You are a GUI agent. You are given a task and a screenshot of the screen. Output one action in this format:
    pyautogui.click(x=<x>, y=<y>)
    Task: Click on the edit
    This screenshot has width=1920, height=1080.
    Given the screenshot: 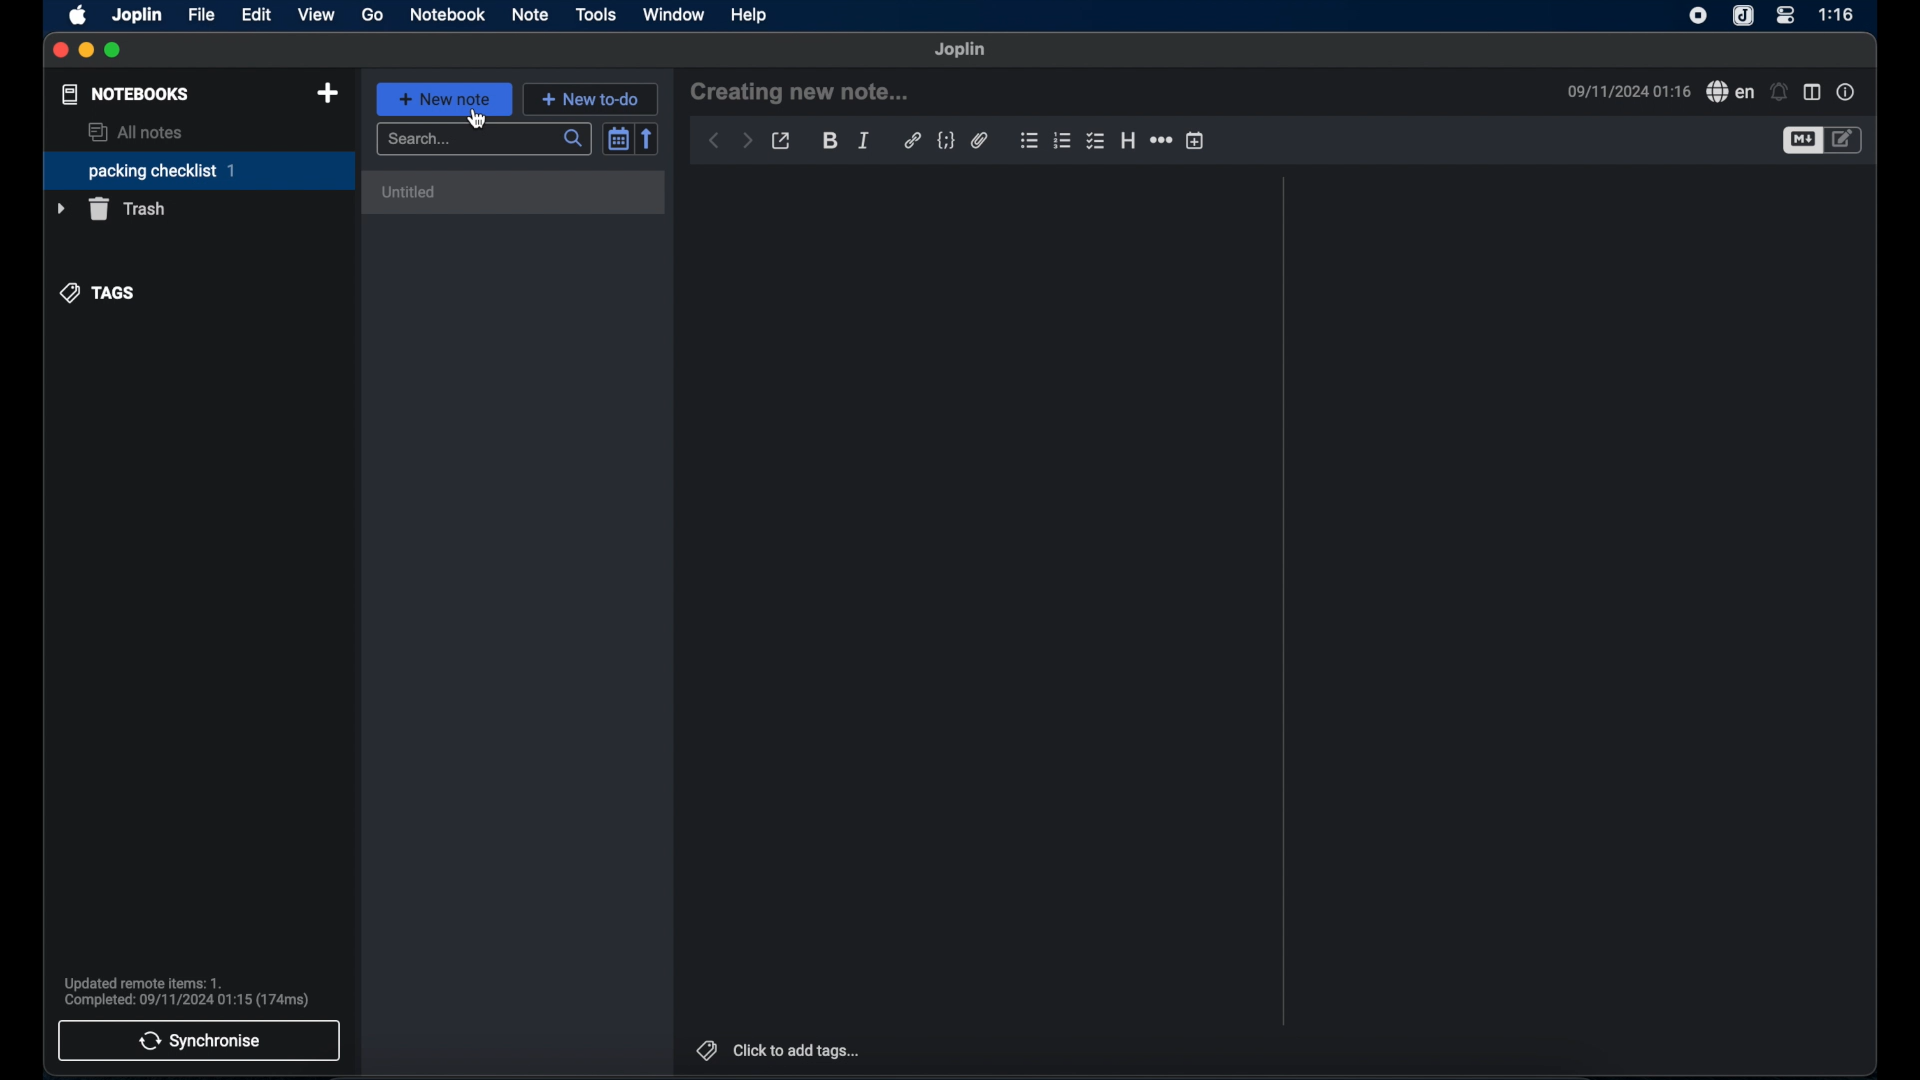 What is the action you would take?
    pyautogui.click(x=257, y=14)
    